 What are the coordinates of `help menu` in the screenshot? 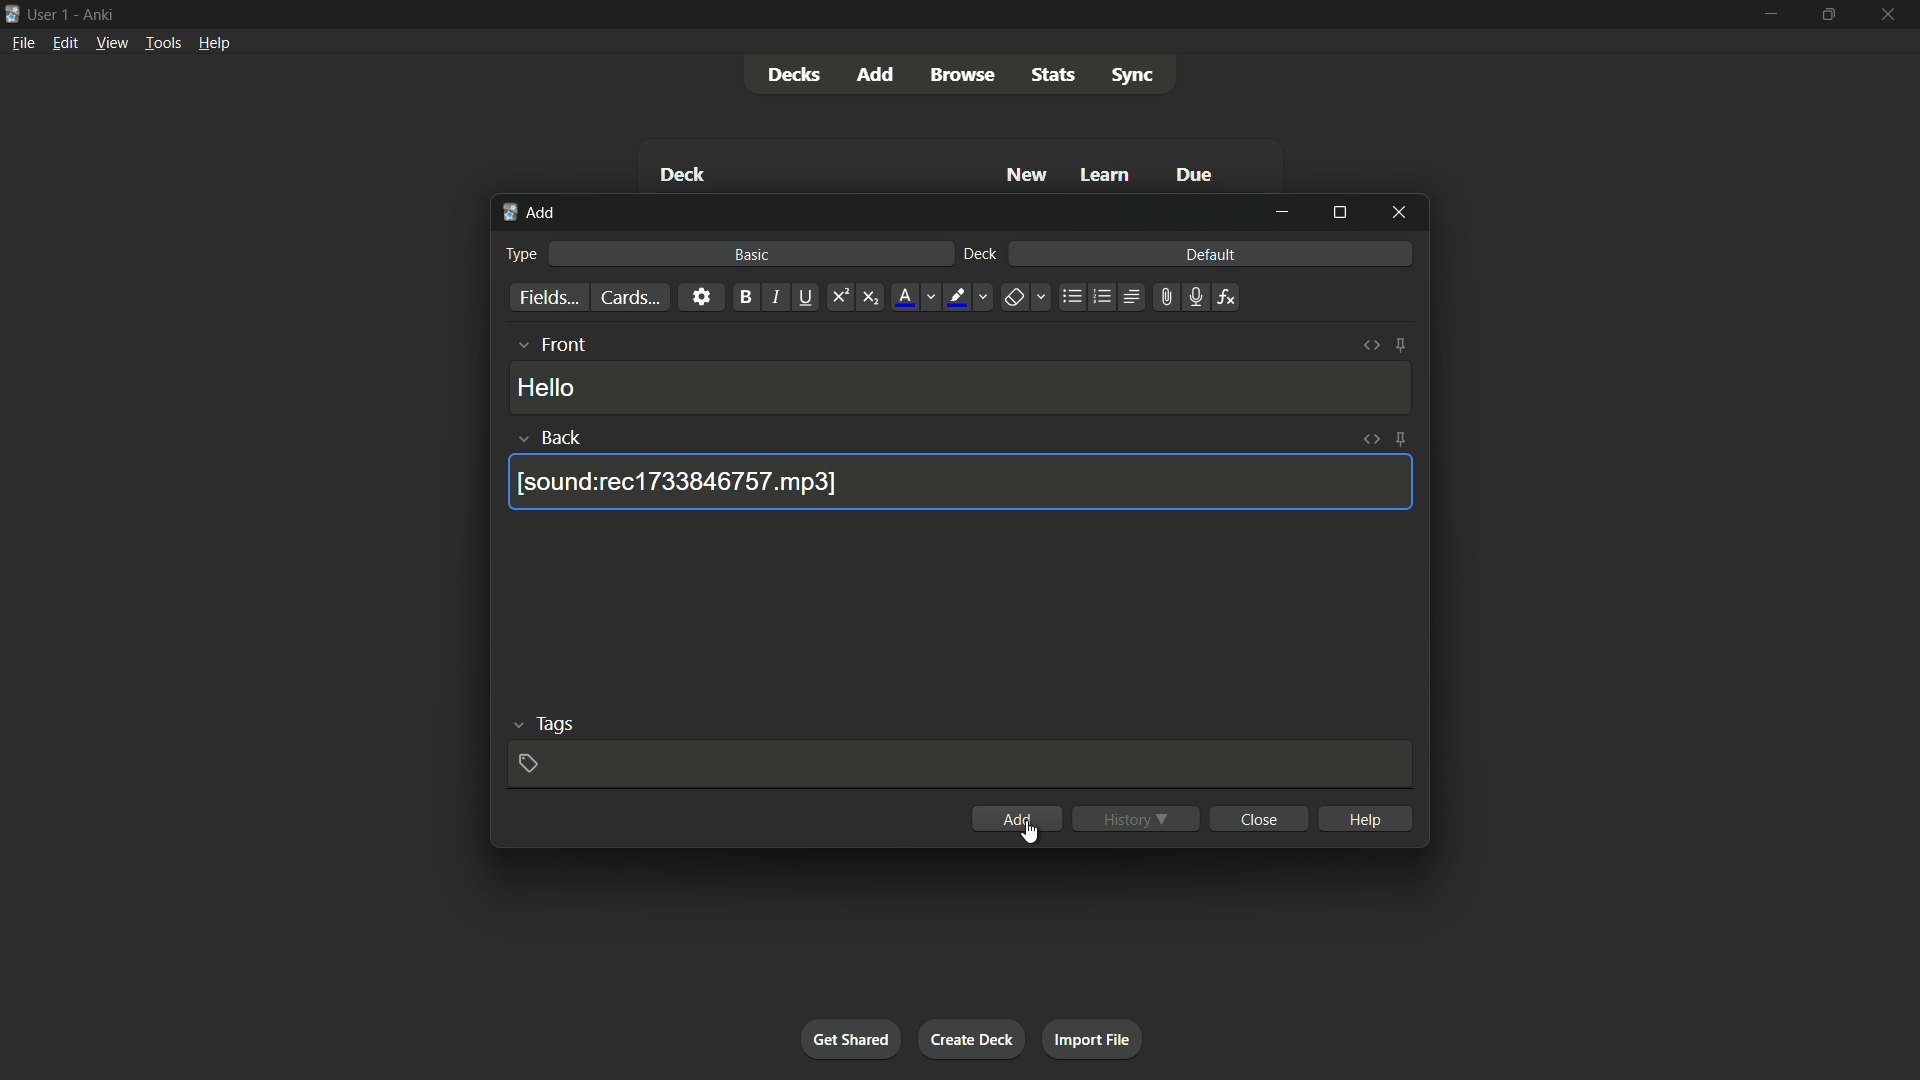 It's located at (215, 43).